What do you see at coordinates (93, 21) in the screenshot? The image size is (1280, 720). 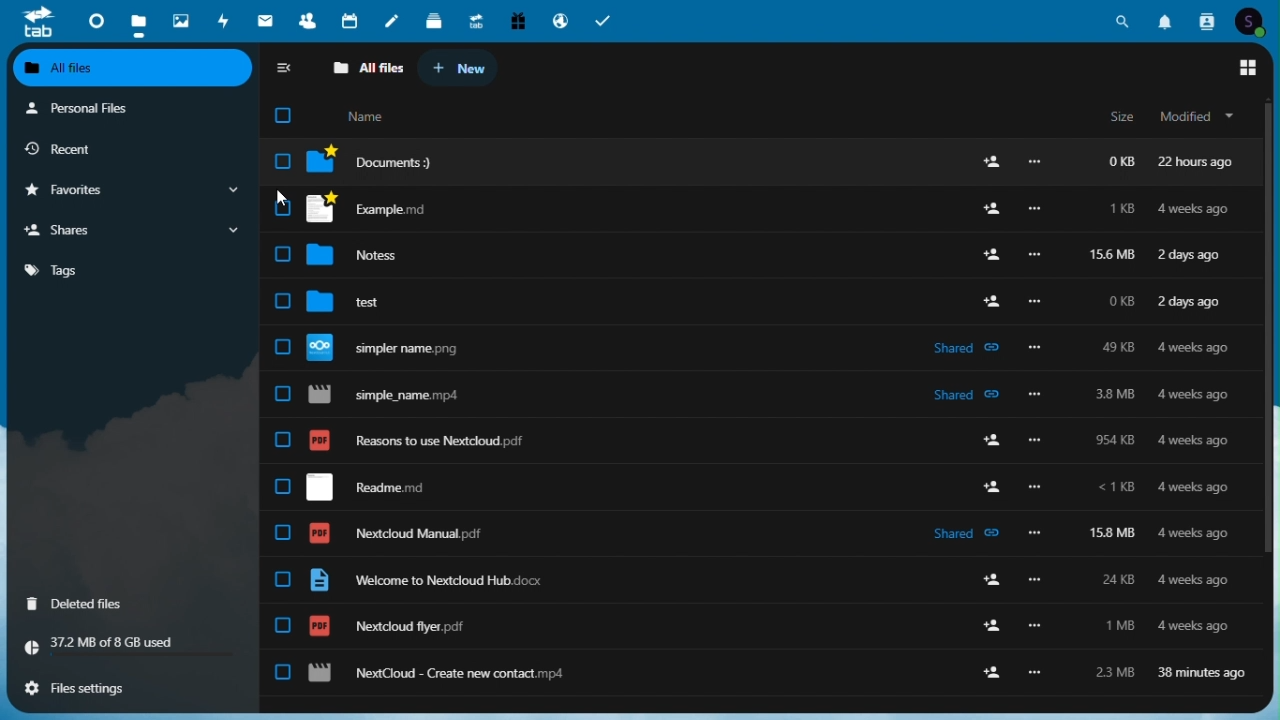 I see `Dashboard` at bounding box center [93, 21].